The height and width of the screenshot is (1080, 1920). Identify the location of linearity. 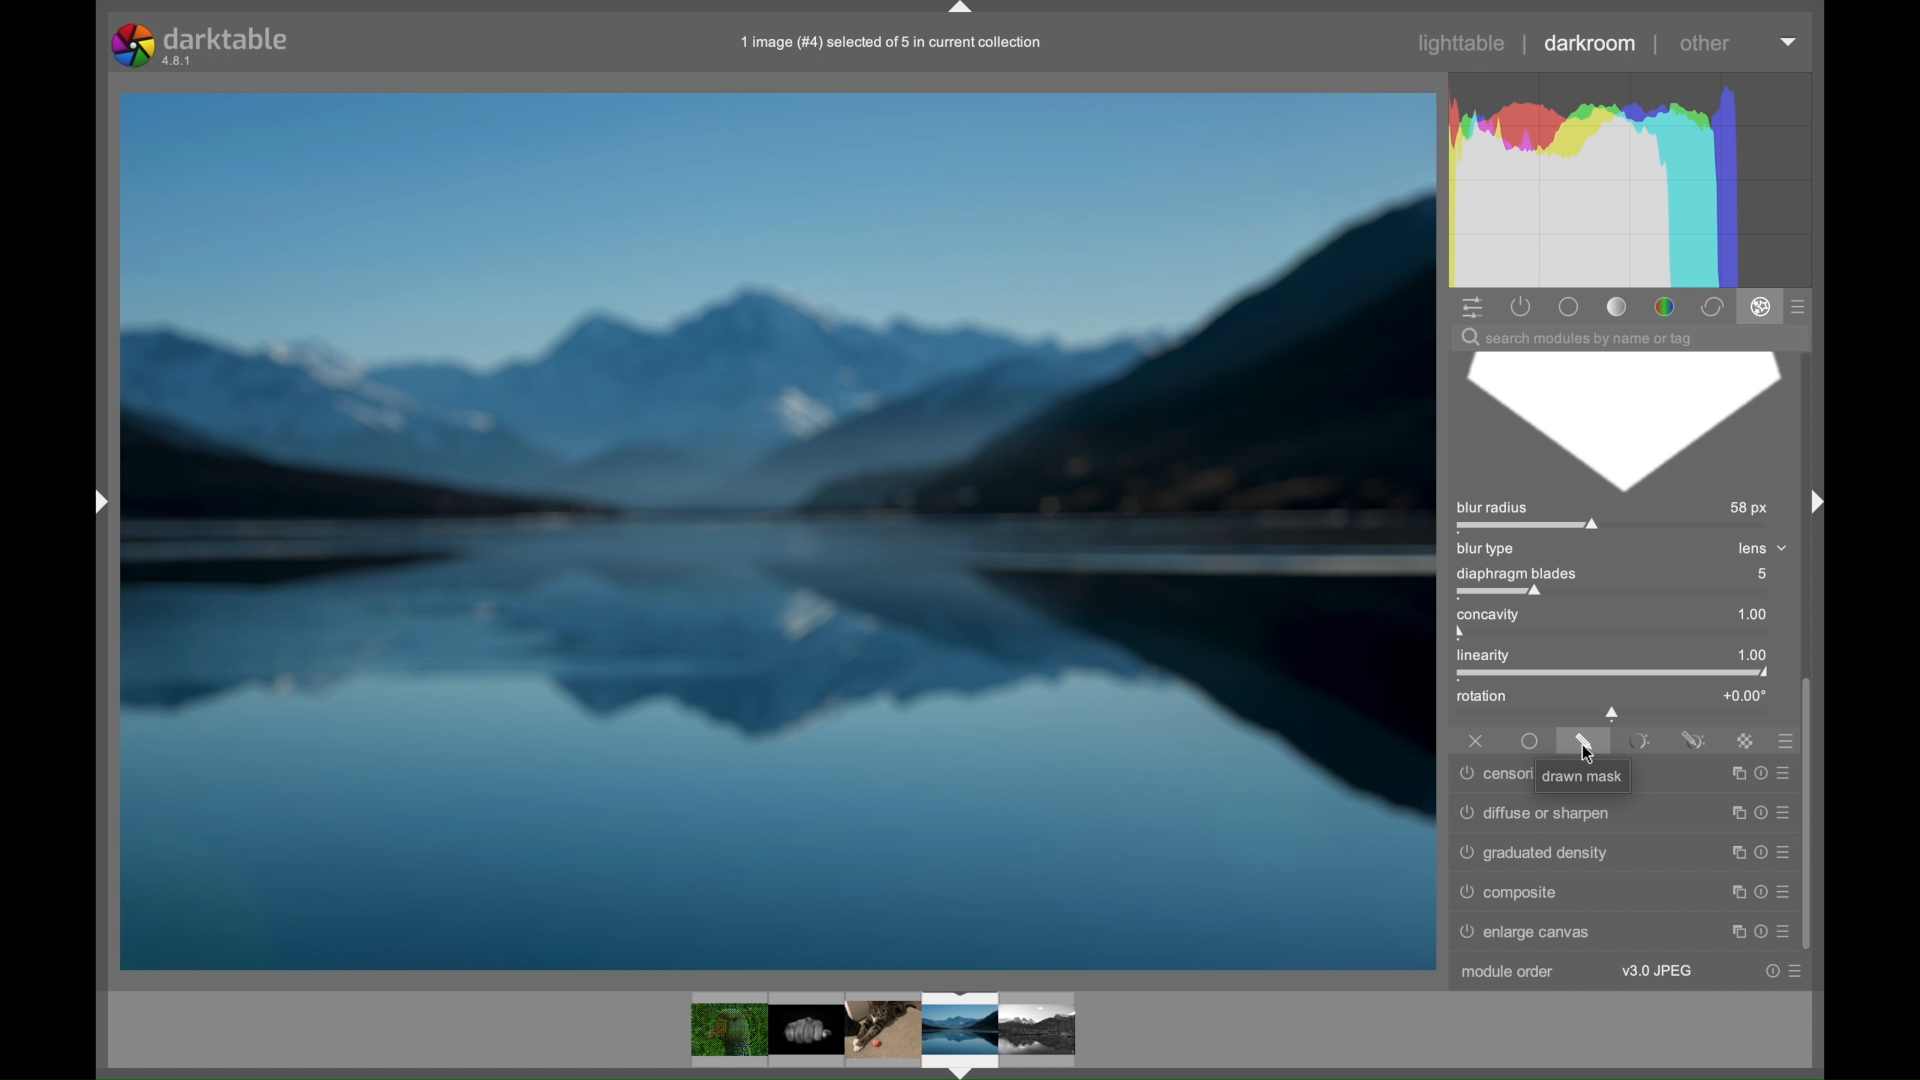
(1499, 660).